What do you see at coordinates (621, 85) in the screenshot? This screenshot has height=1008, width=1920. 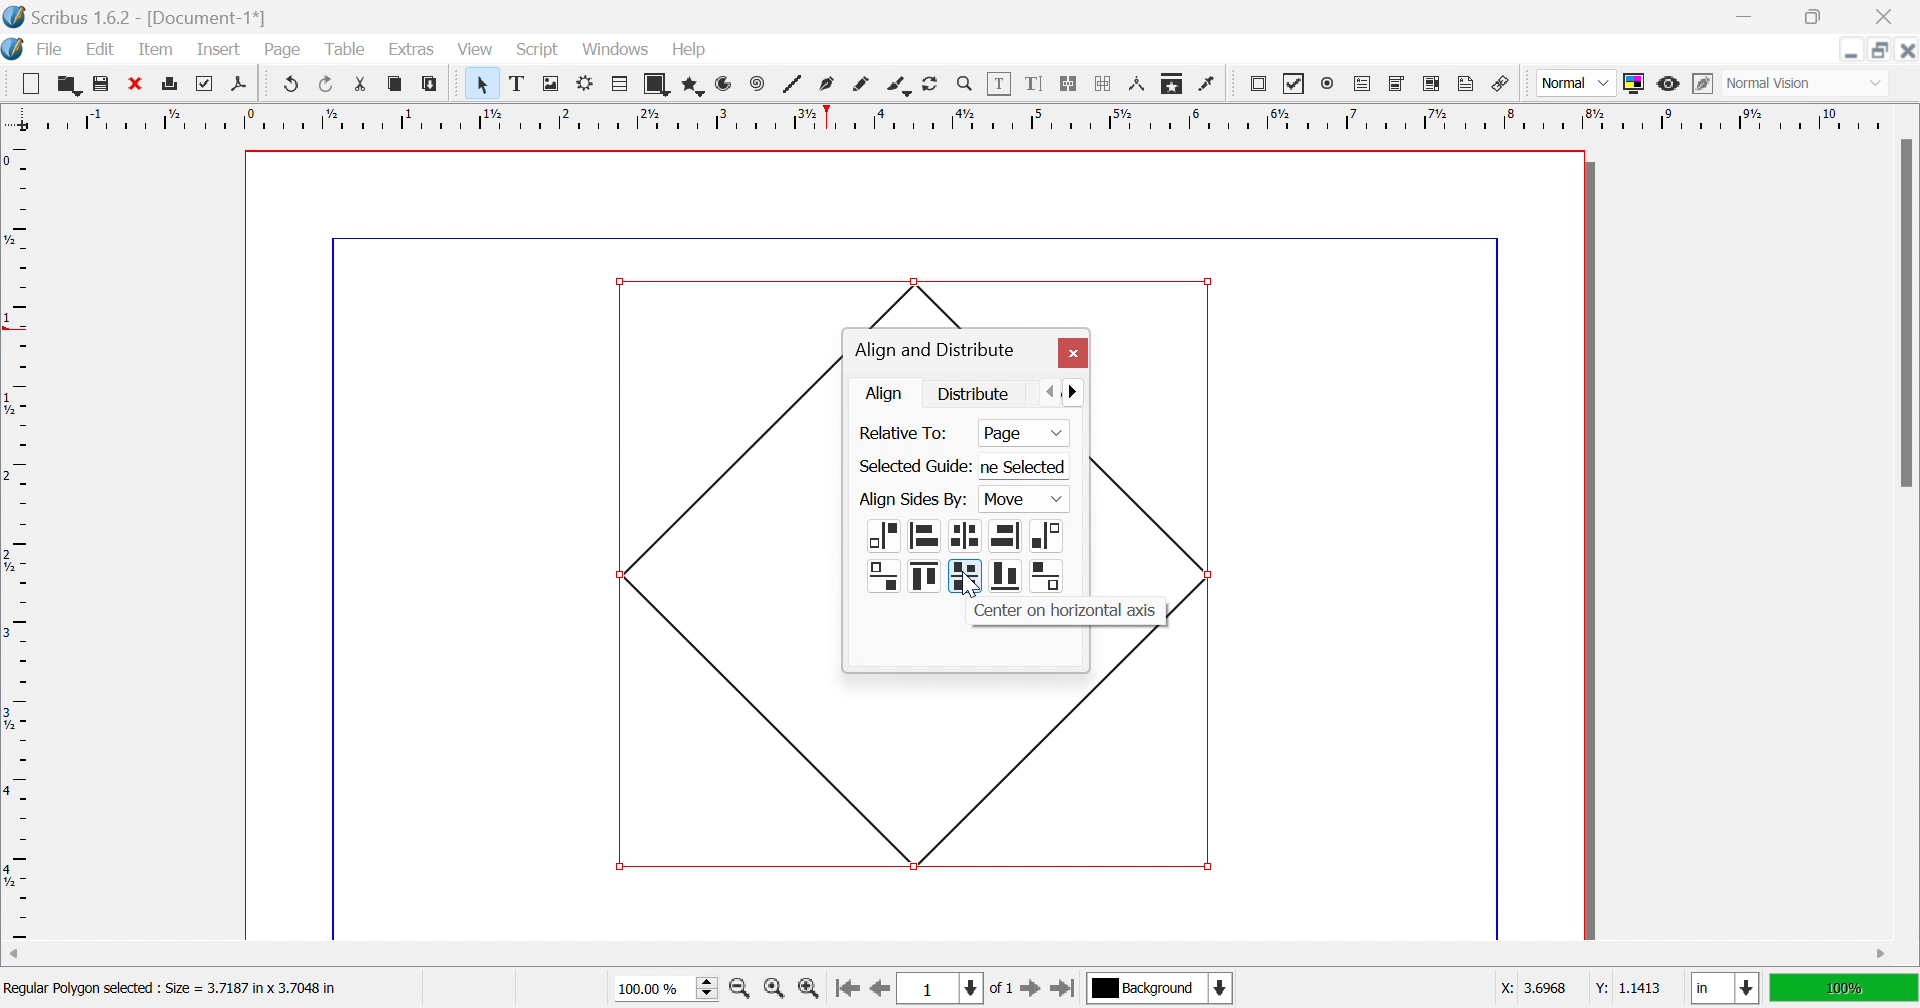 I see `Table` at bounding box center [621, 85].